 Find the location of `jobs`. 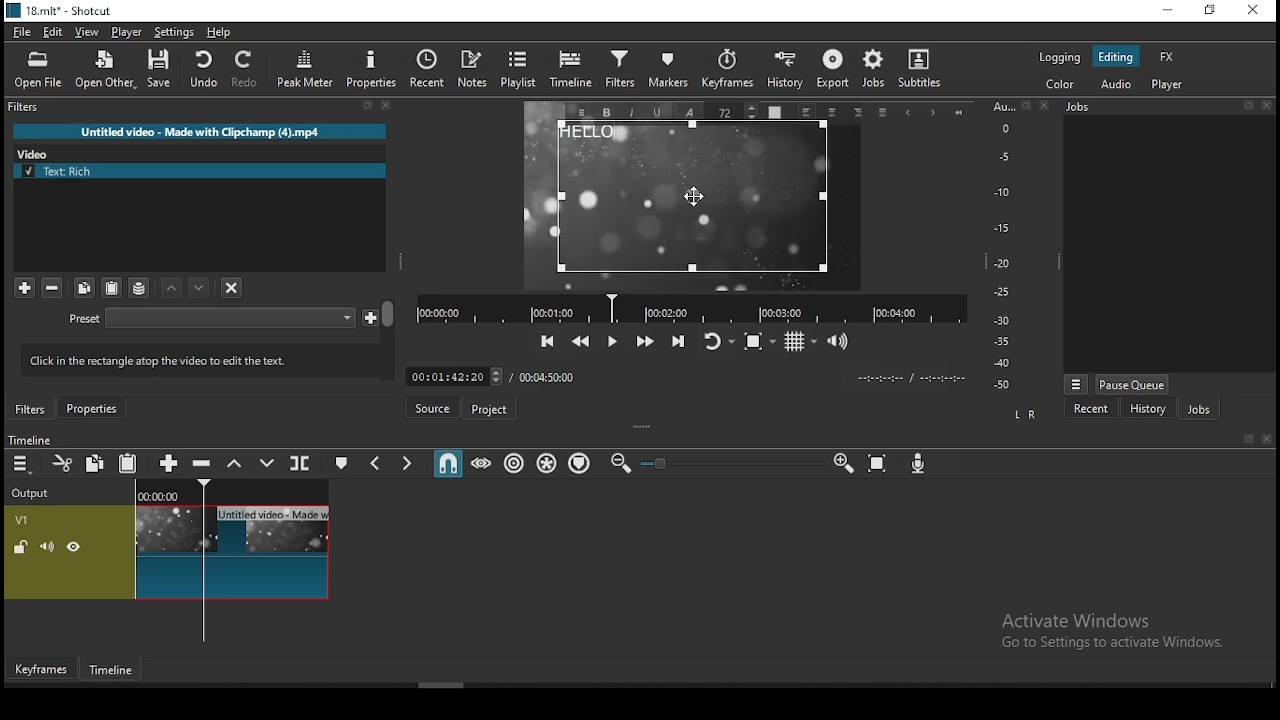

jobs is located at coordinates (1198, 408).